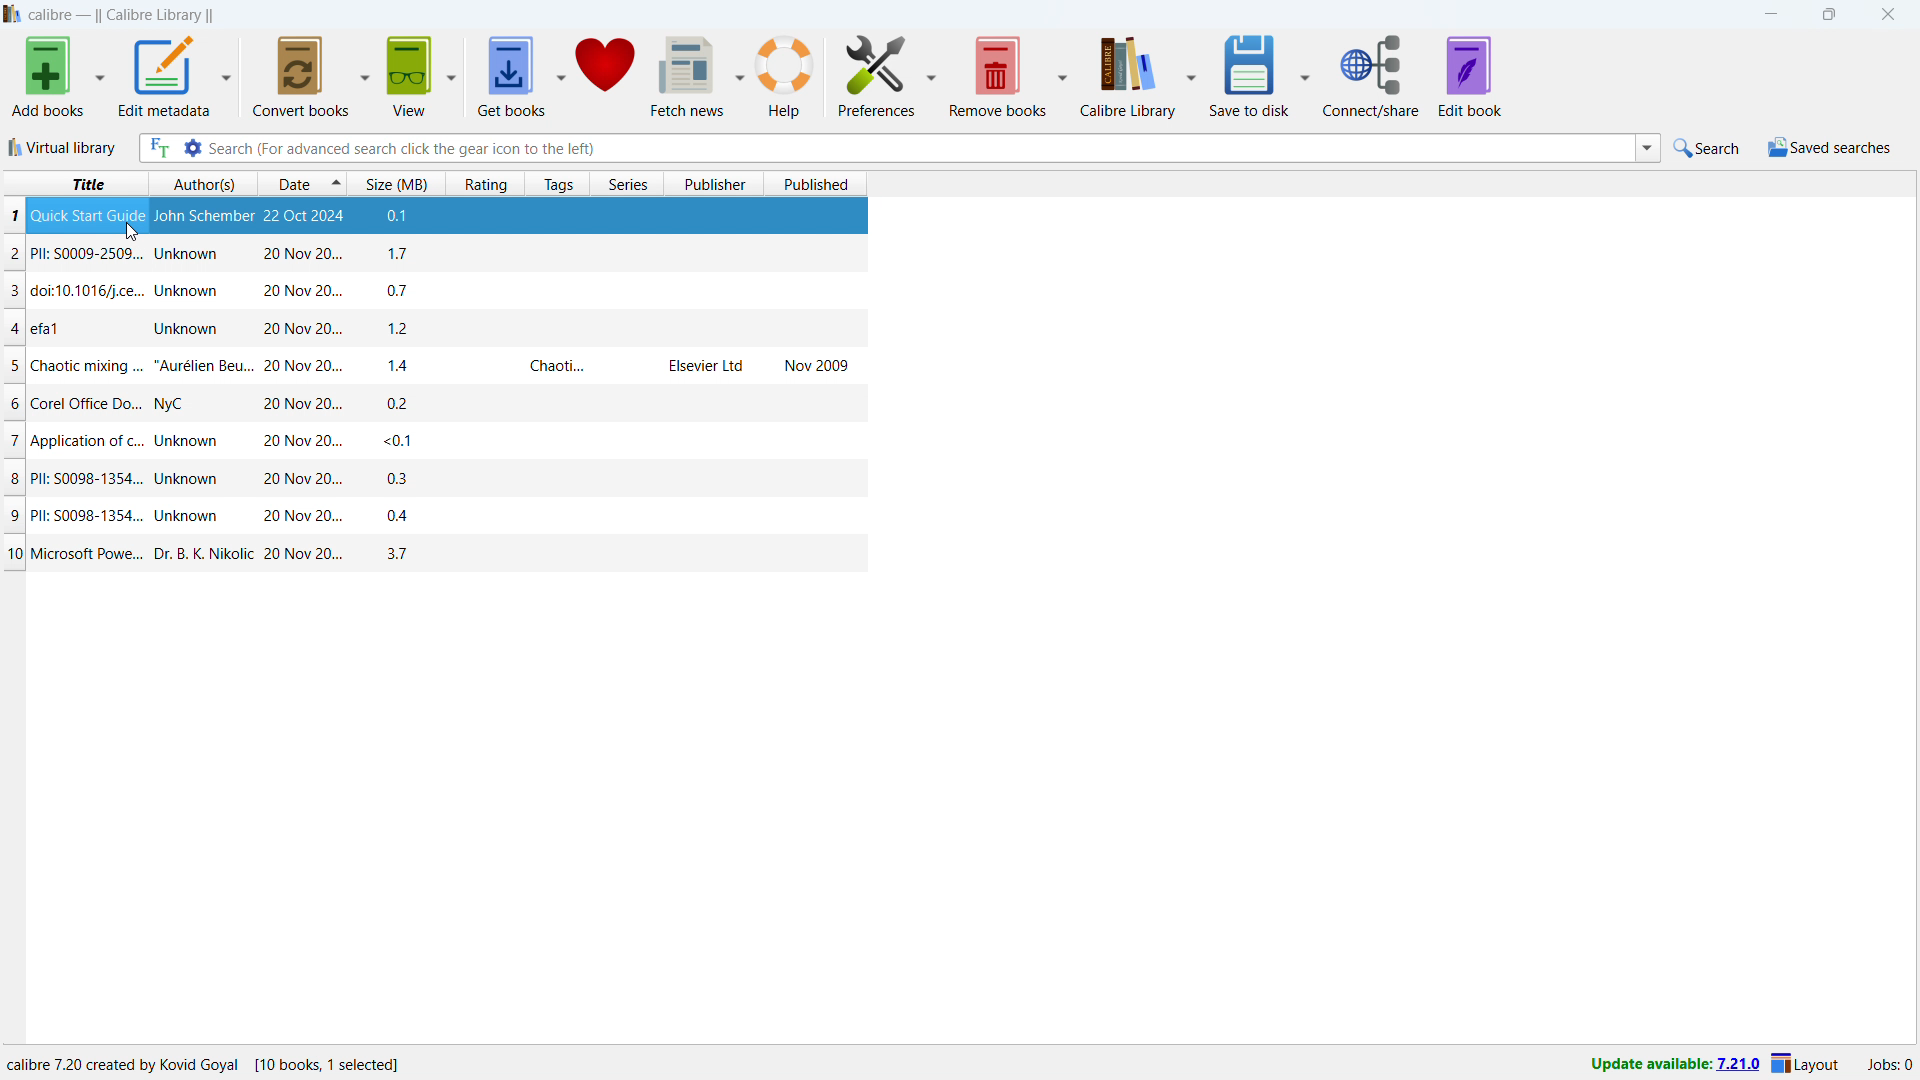 Image resolution: width=1920 pixels, height=1080 pixels. What do you see at coordinates (1374, 76) in the screenshot?
I see `connect/share` at bounding box center [1374, 76].